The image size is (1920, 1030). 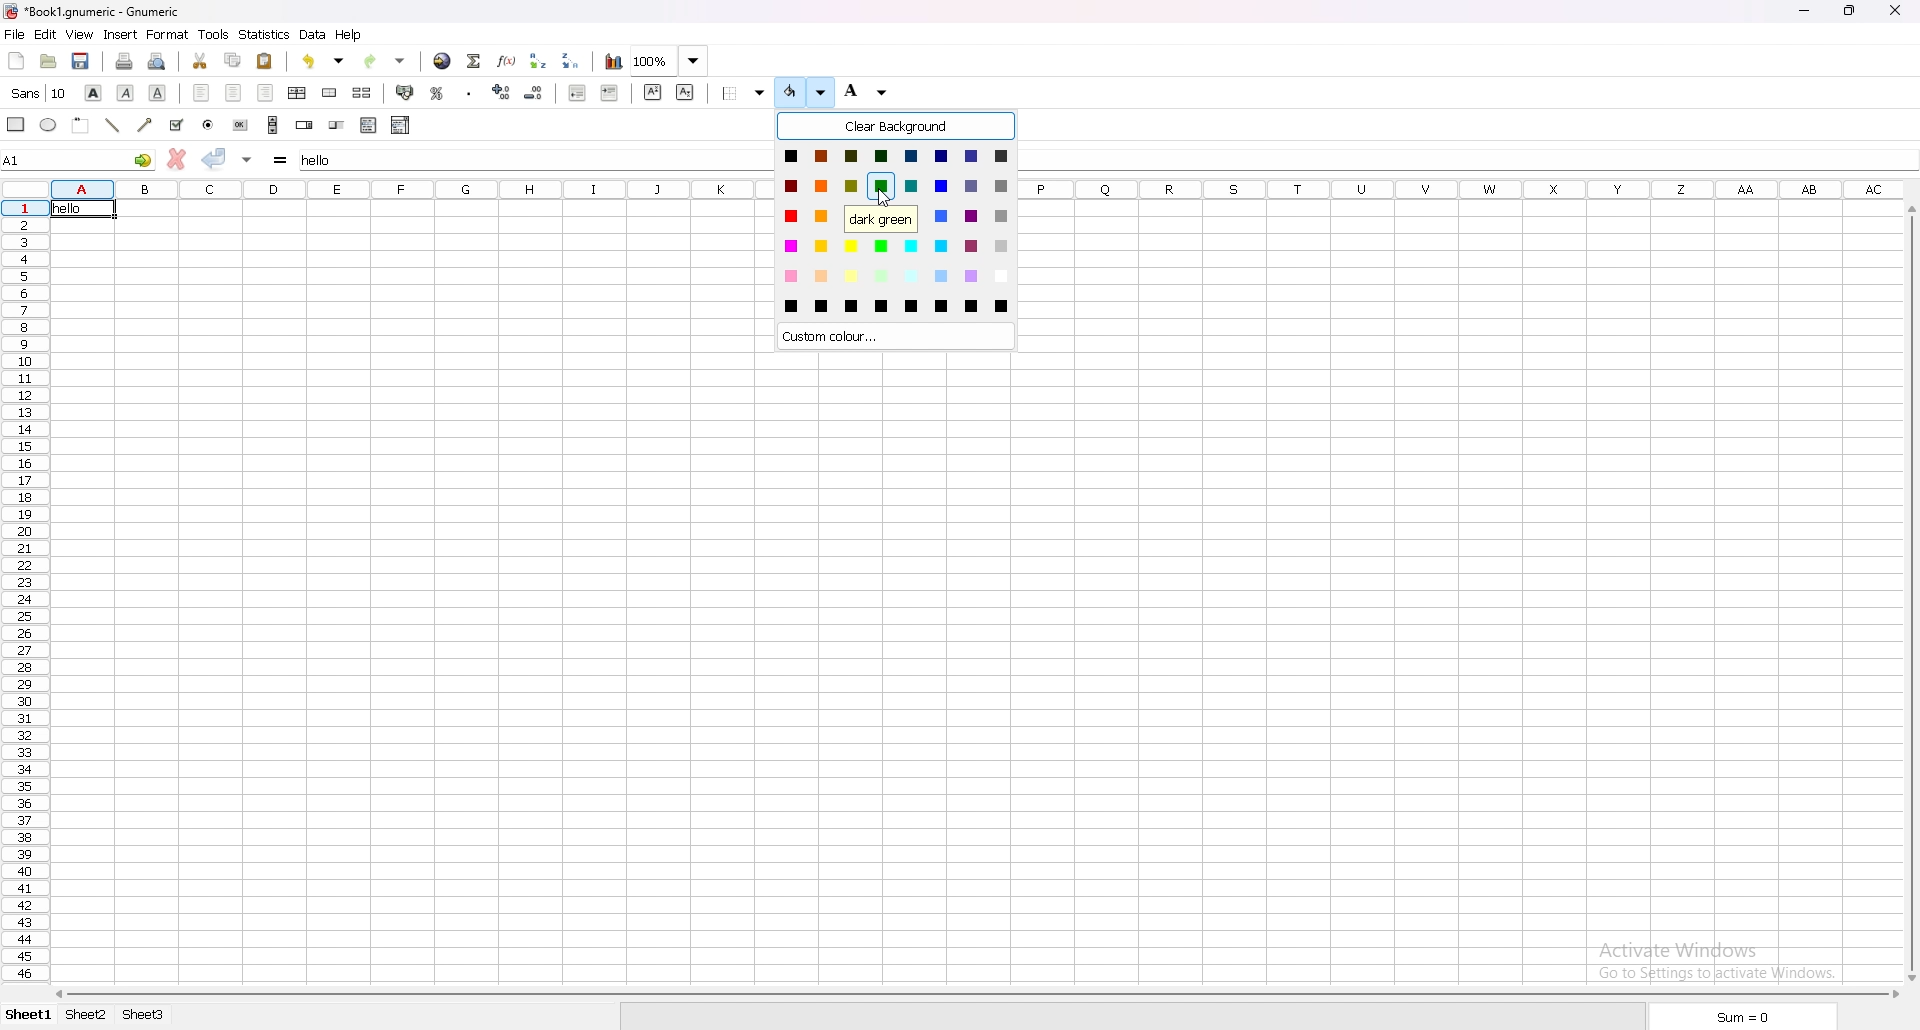 What do you see at coordinates (213, 33) in the screenshot?
I see `tools` at bounding box center [213, 33].